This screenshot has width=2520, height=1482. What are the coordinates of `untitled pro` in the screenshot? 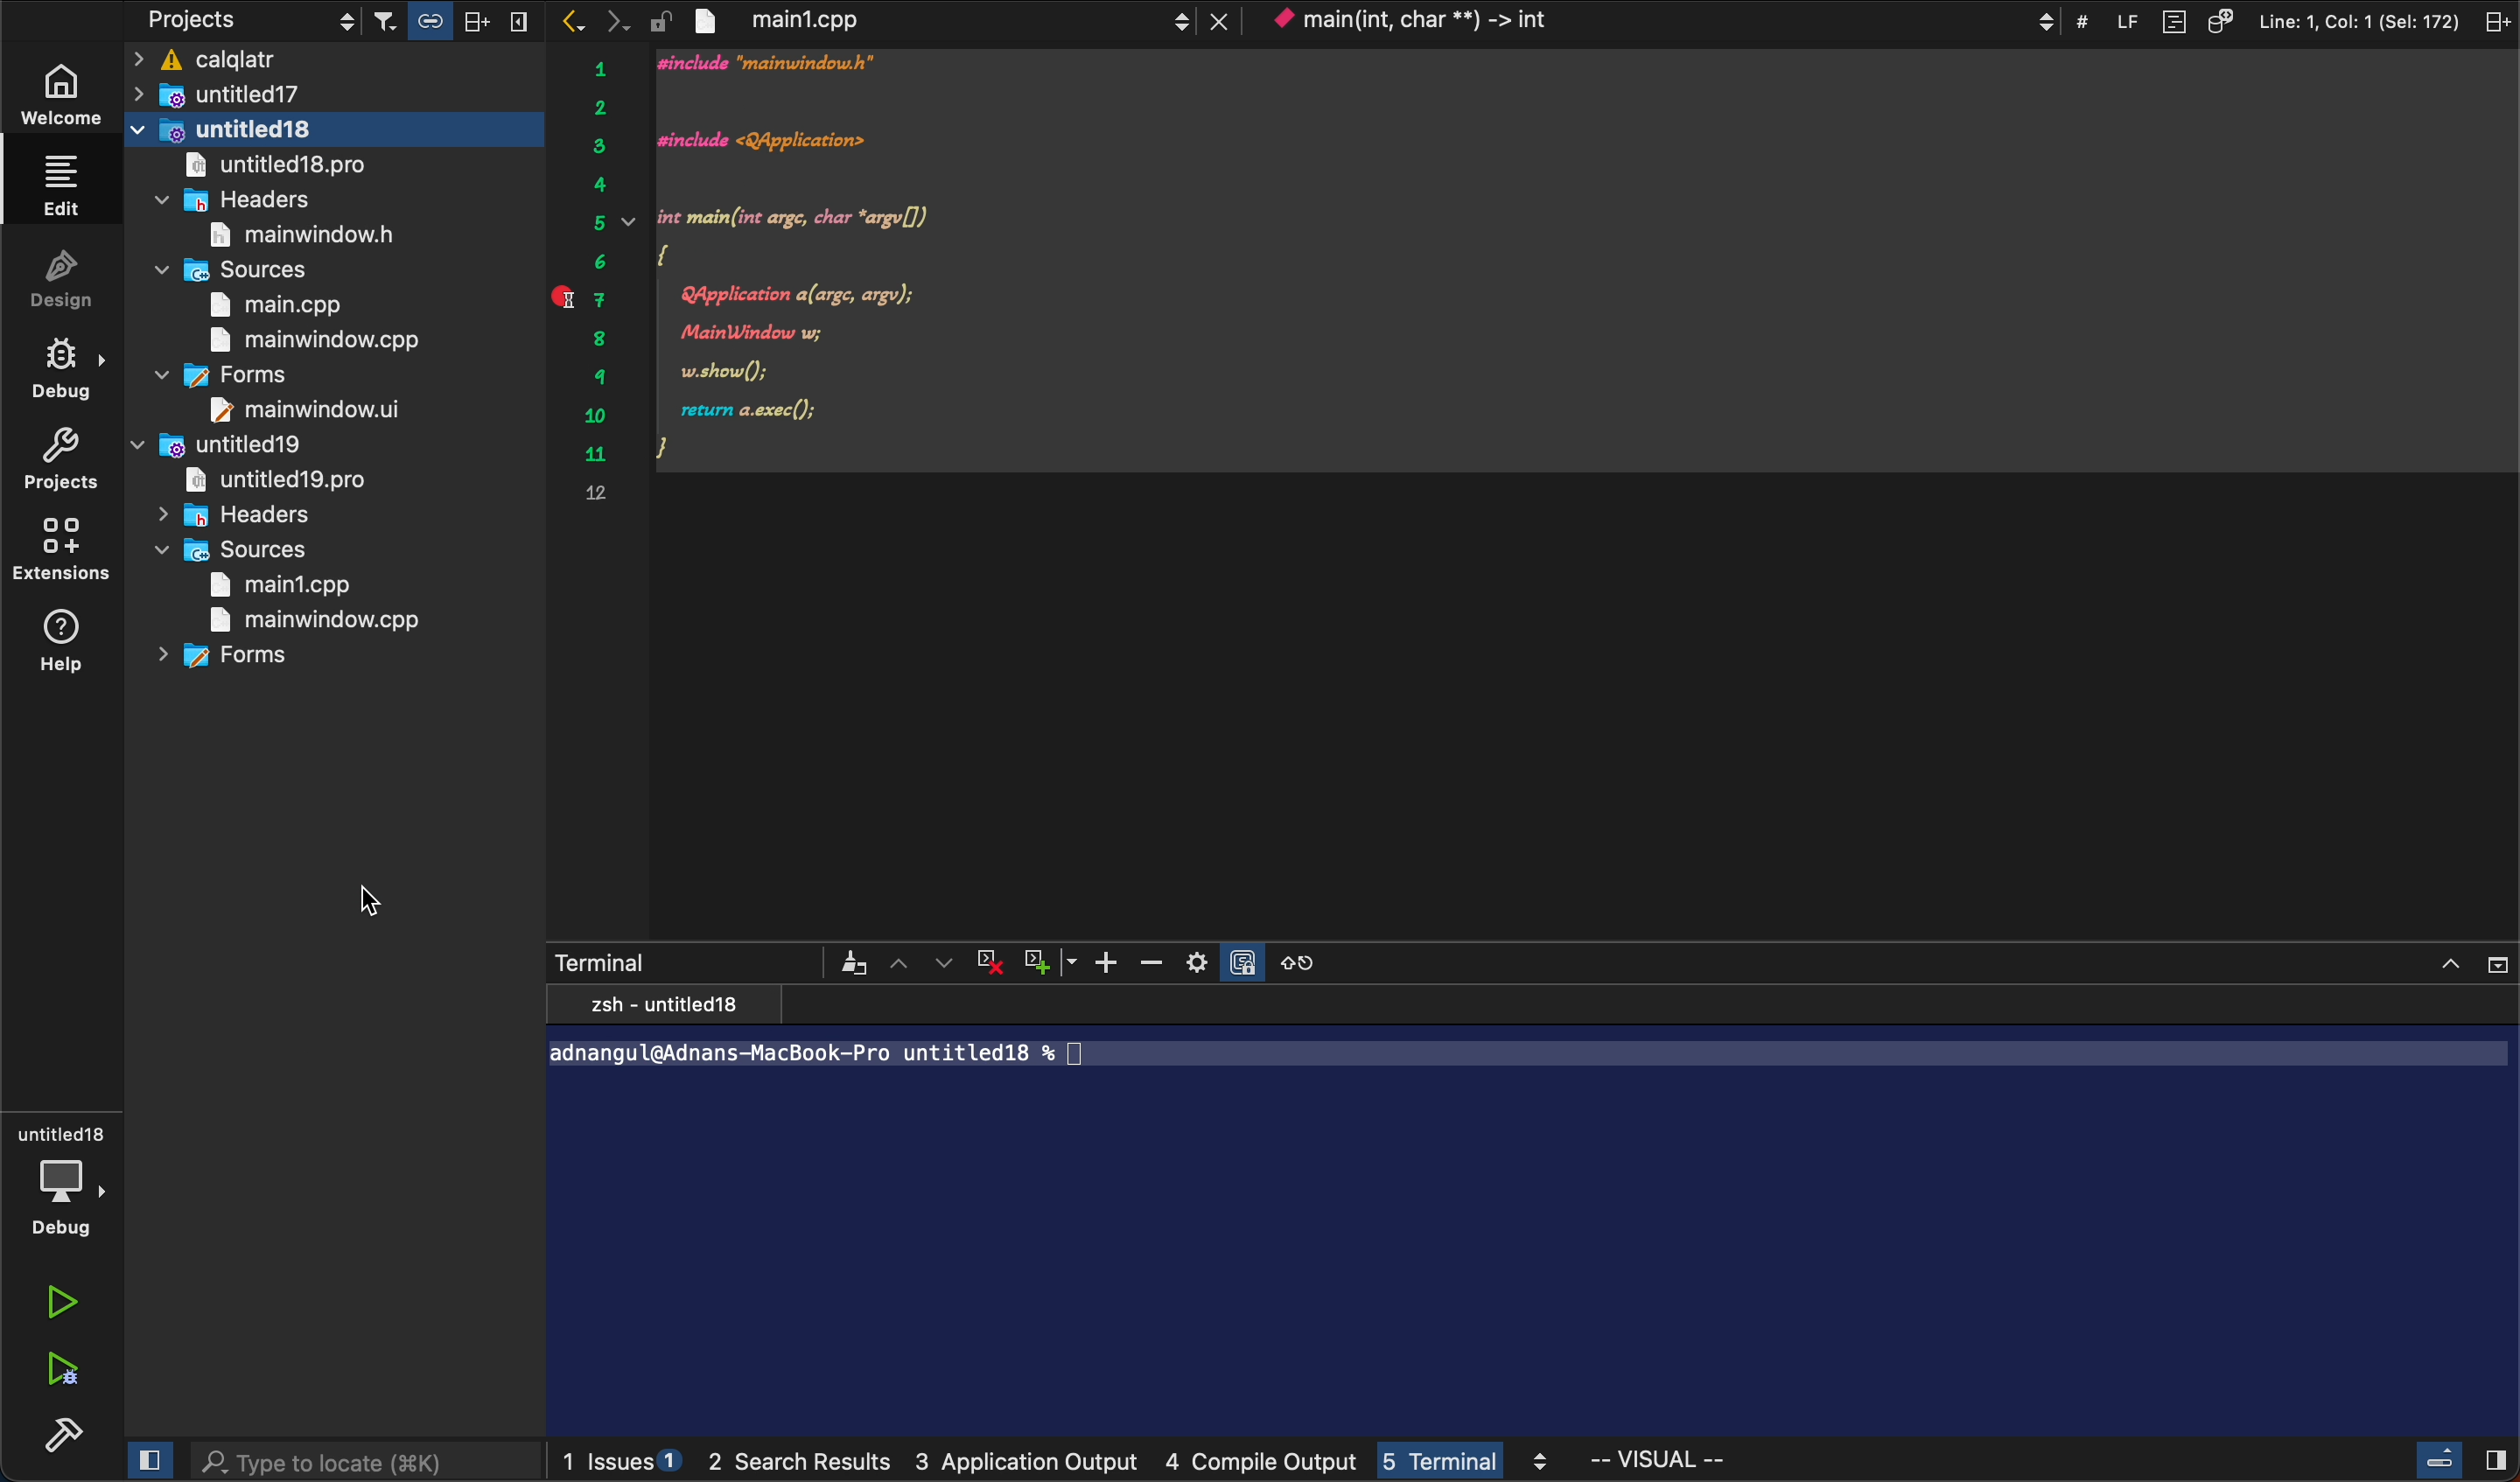 It's located at (279, 479).